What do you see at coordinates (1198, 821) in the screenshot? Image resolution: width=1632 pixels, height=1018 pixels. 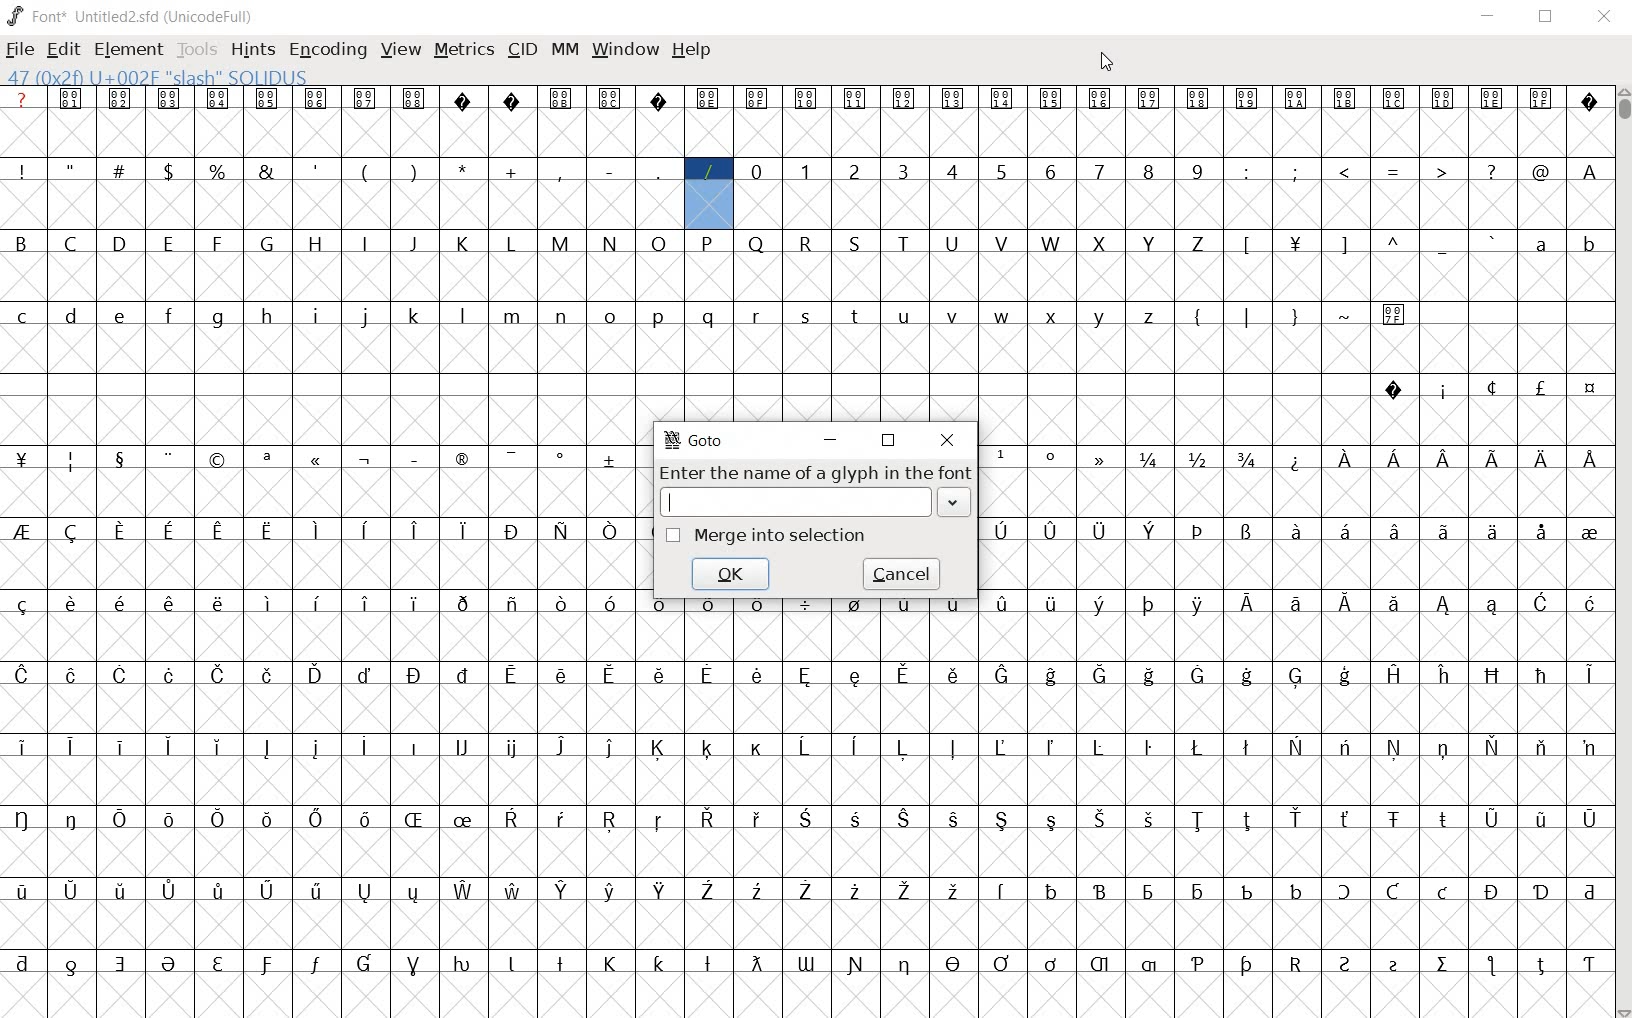 I see `glyph` at bounding box center [1198, 821].